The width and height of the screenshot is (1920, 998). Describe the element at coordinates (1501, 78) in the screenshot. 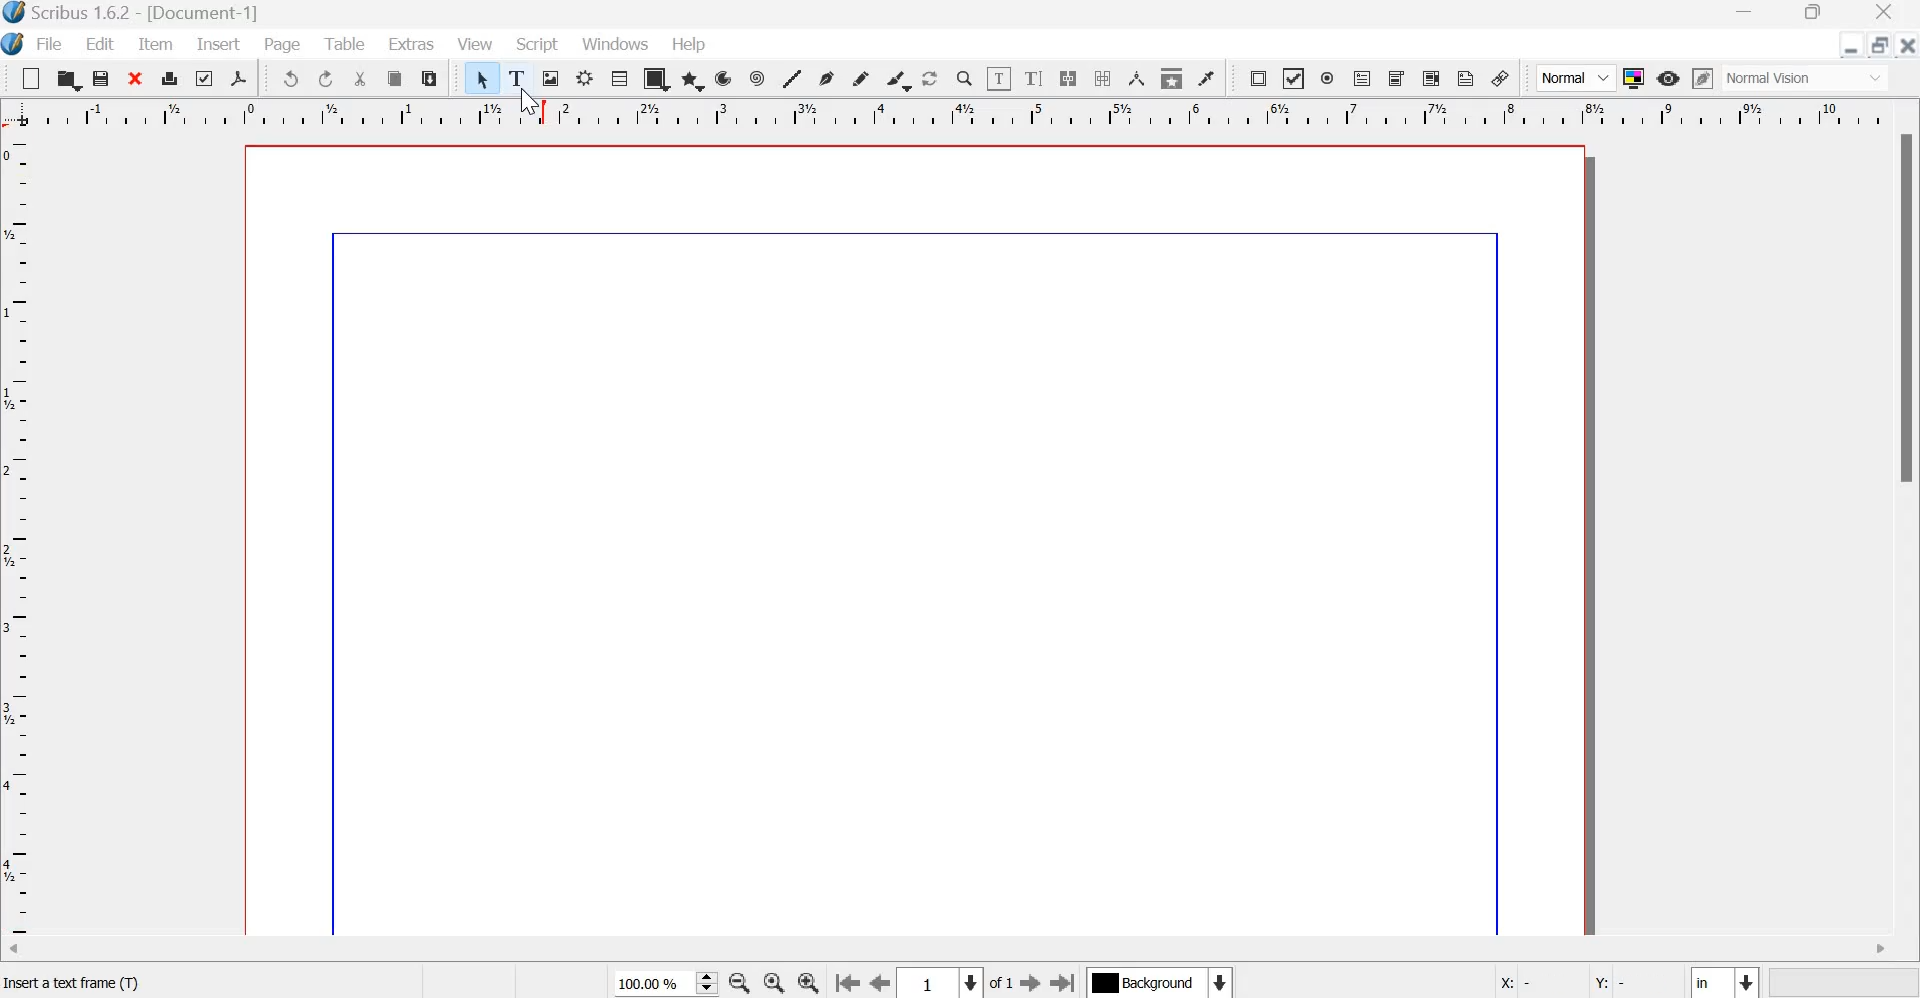

I see `Link annotation` at that location.